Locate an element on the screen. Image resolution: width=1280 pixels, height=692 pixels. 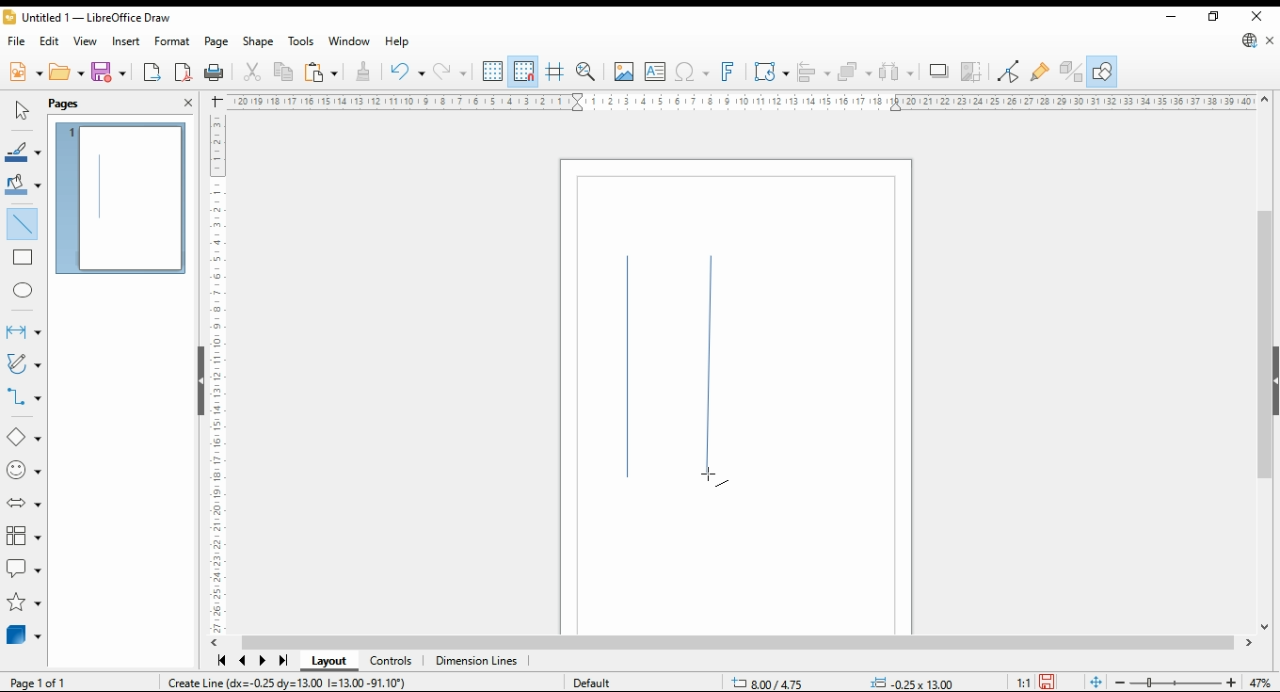
zoom factor is located at coordinates (1262, 684).